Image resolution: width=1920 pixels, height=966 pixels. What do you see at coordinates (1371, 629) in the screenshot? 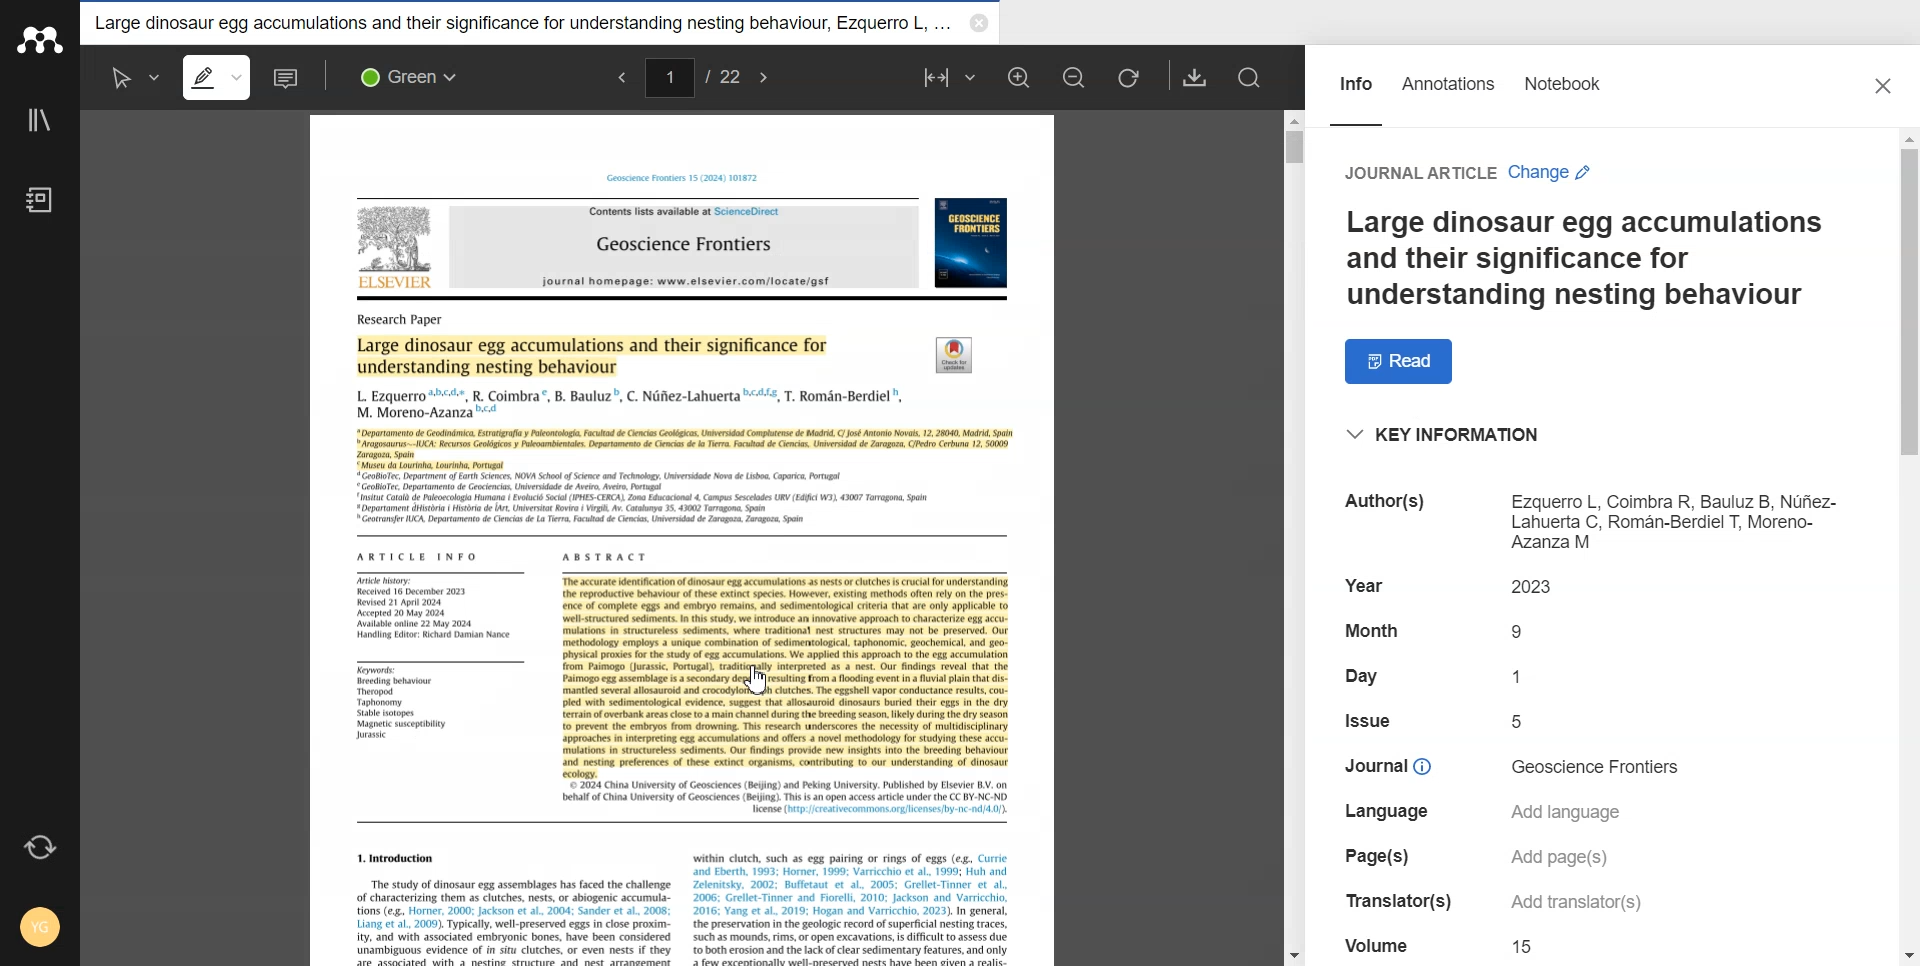
I see `text` at bounding box center [1371, 629].